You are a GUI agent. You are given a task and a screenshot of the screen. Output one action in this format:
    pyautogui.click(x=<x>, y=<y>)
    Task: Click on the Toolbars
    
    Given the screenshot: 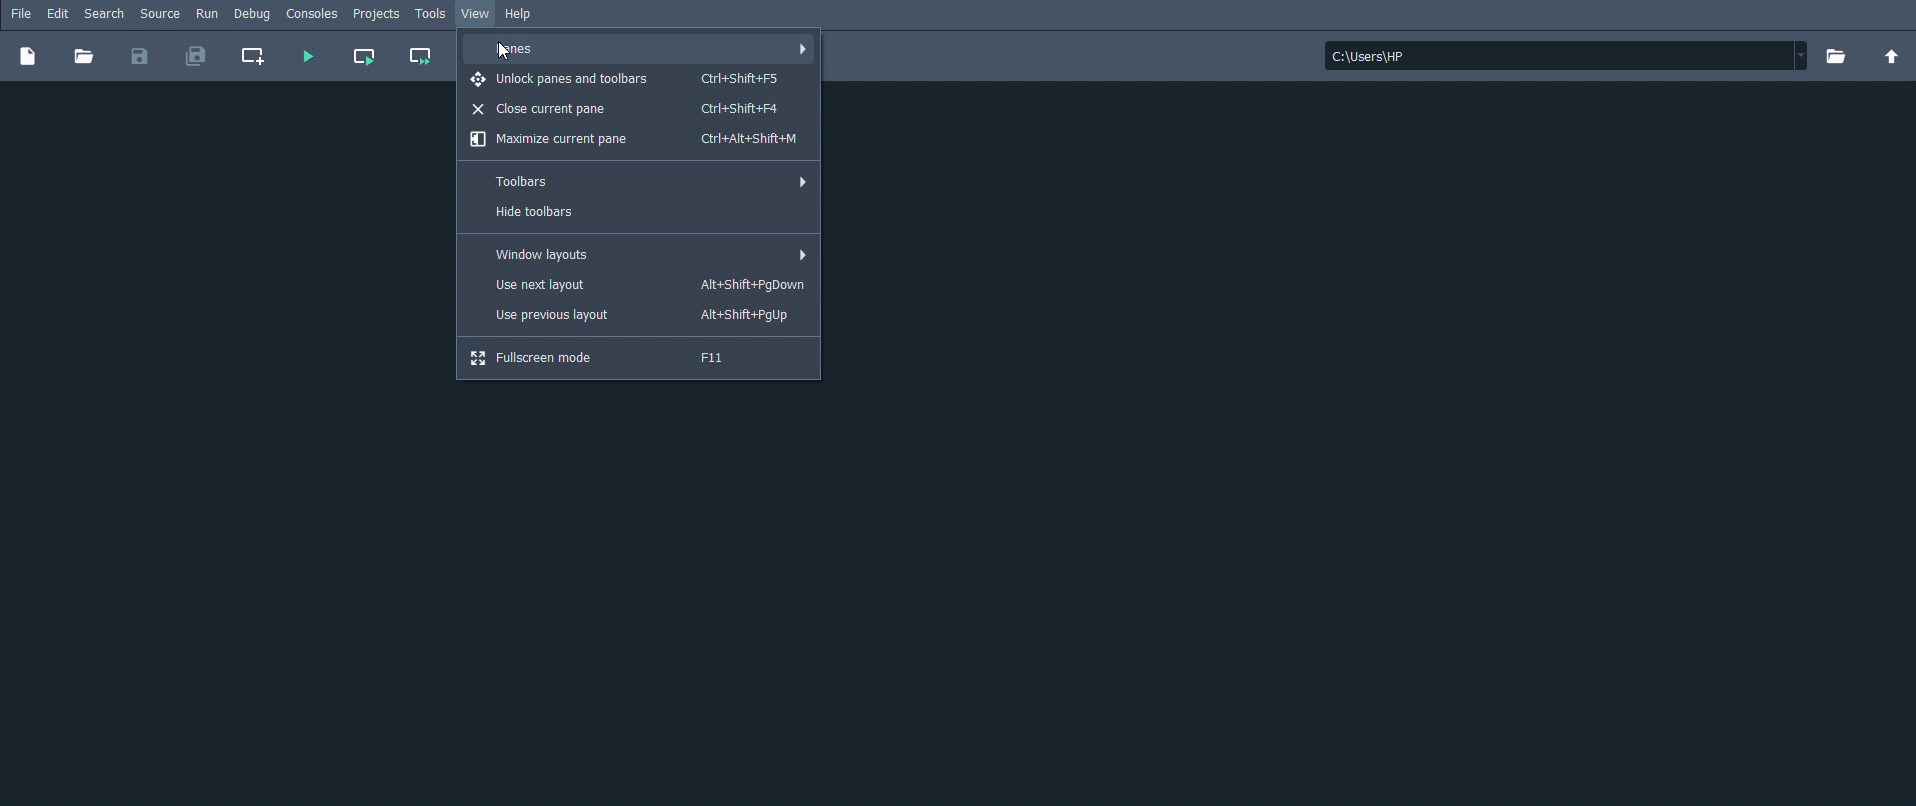 What is the action you would take?
    pyautogui.click(x=640, y=182)
    